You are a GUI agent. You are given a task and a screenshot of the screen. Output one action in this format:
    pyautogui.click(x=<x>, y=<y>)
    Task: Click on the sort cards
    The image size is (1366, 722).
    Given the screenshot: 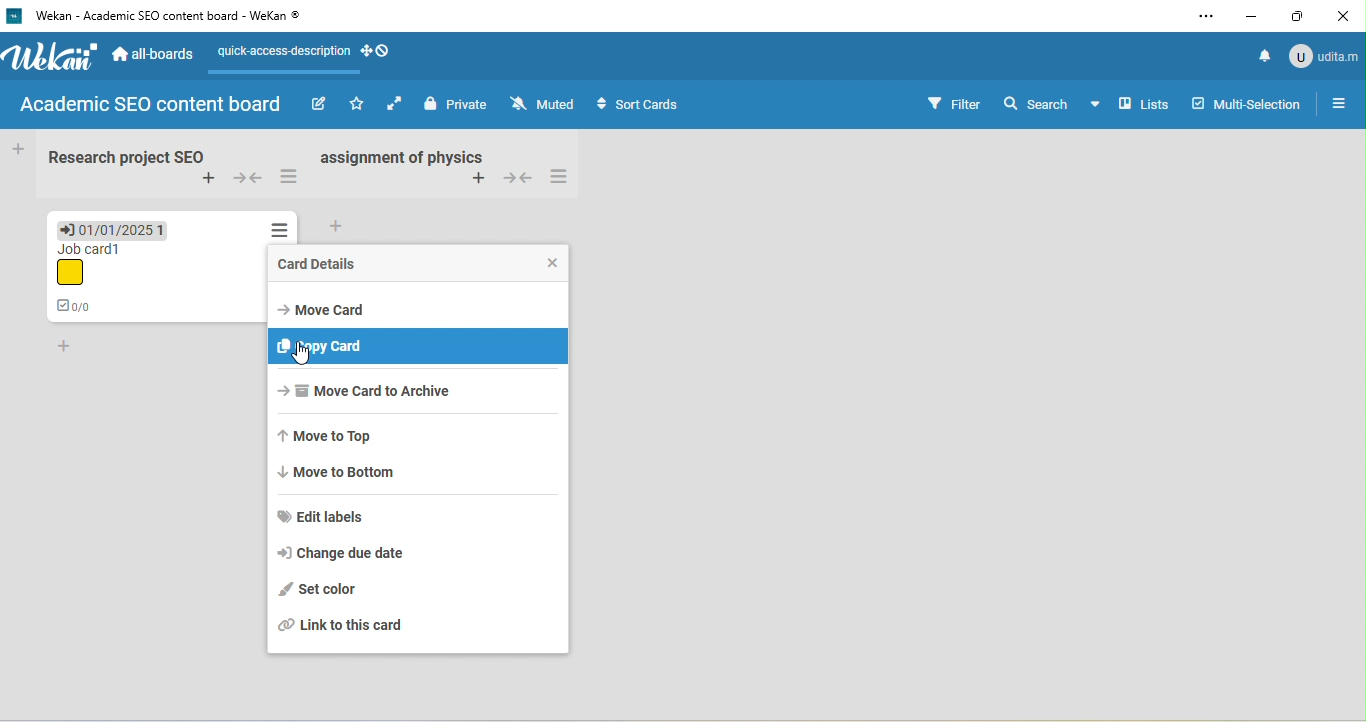 What is the action you would take?
    pyautogui.click(x=644, y=107)
    